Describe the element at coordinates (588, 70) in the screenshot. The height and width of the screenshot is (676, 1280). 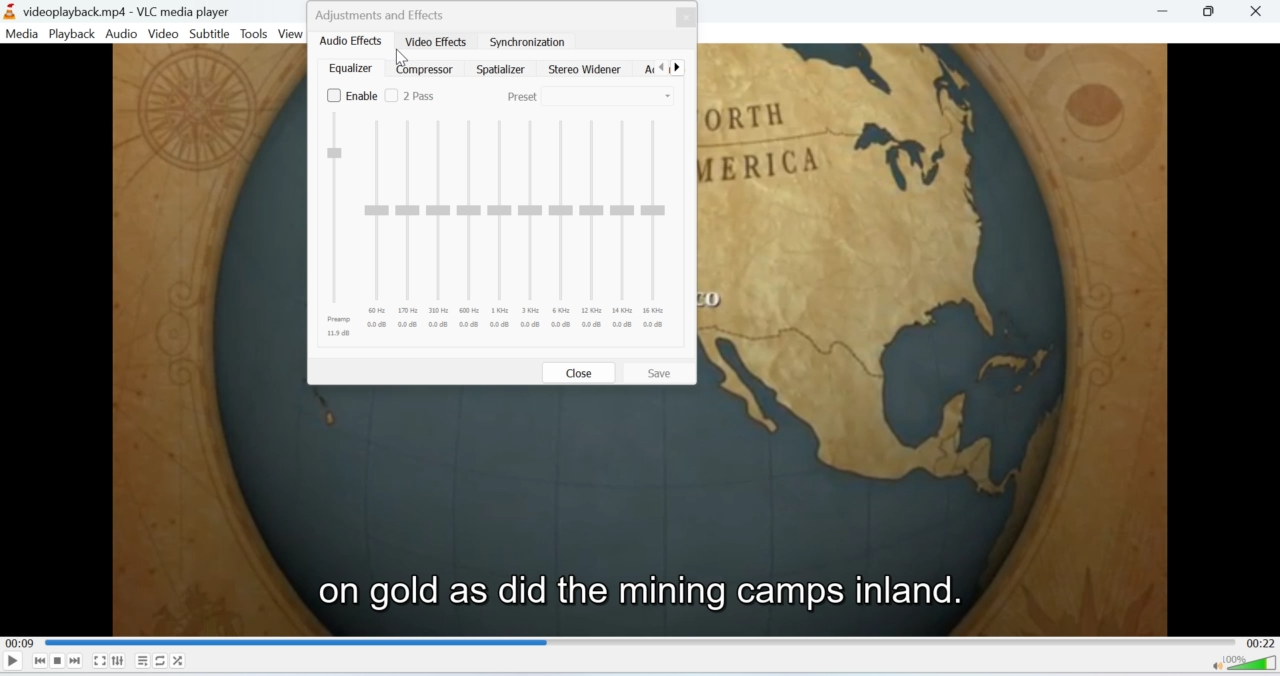
I see `stereo widener` at that location.